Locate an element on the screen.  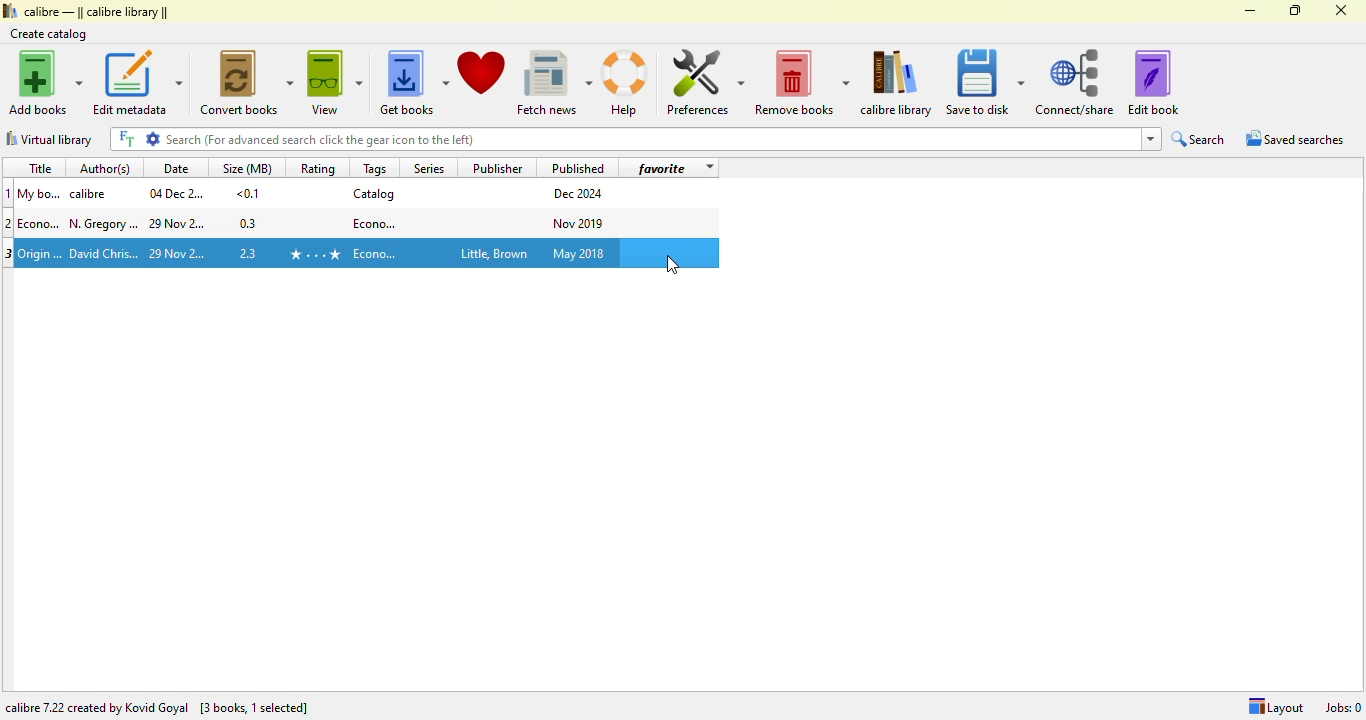
help is located at coordinates (625, 84).